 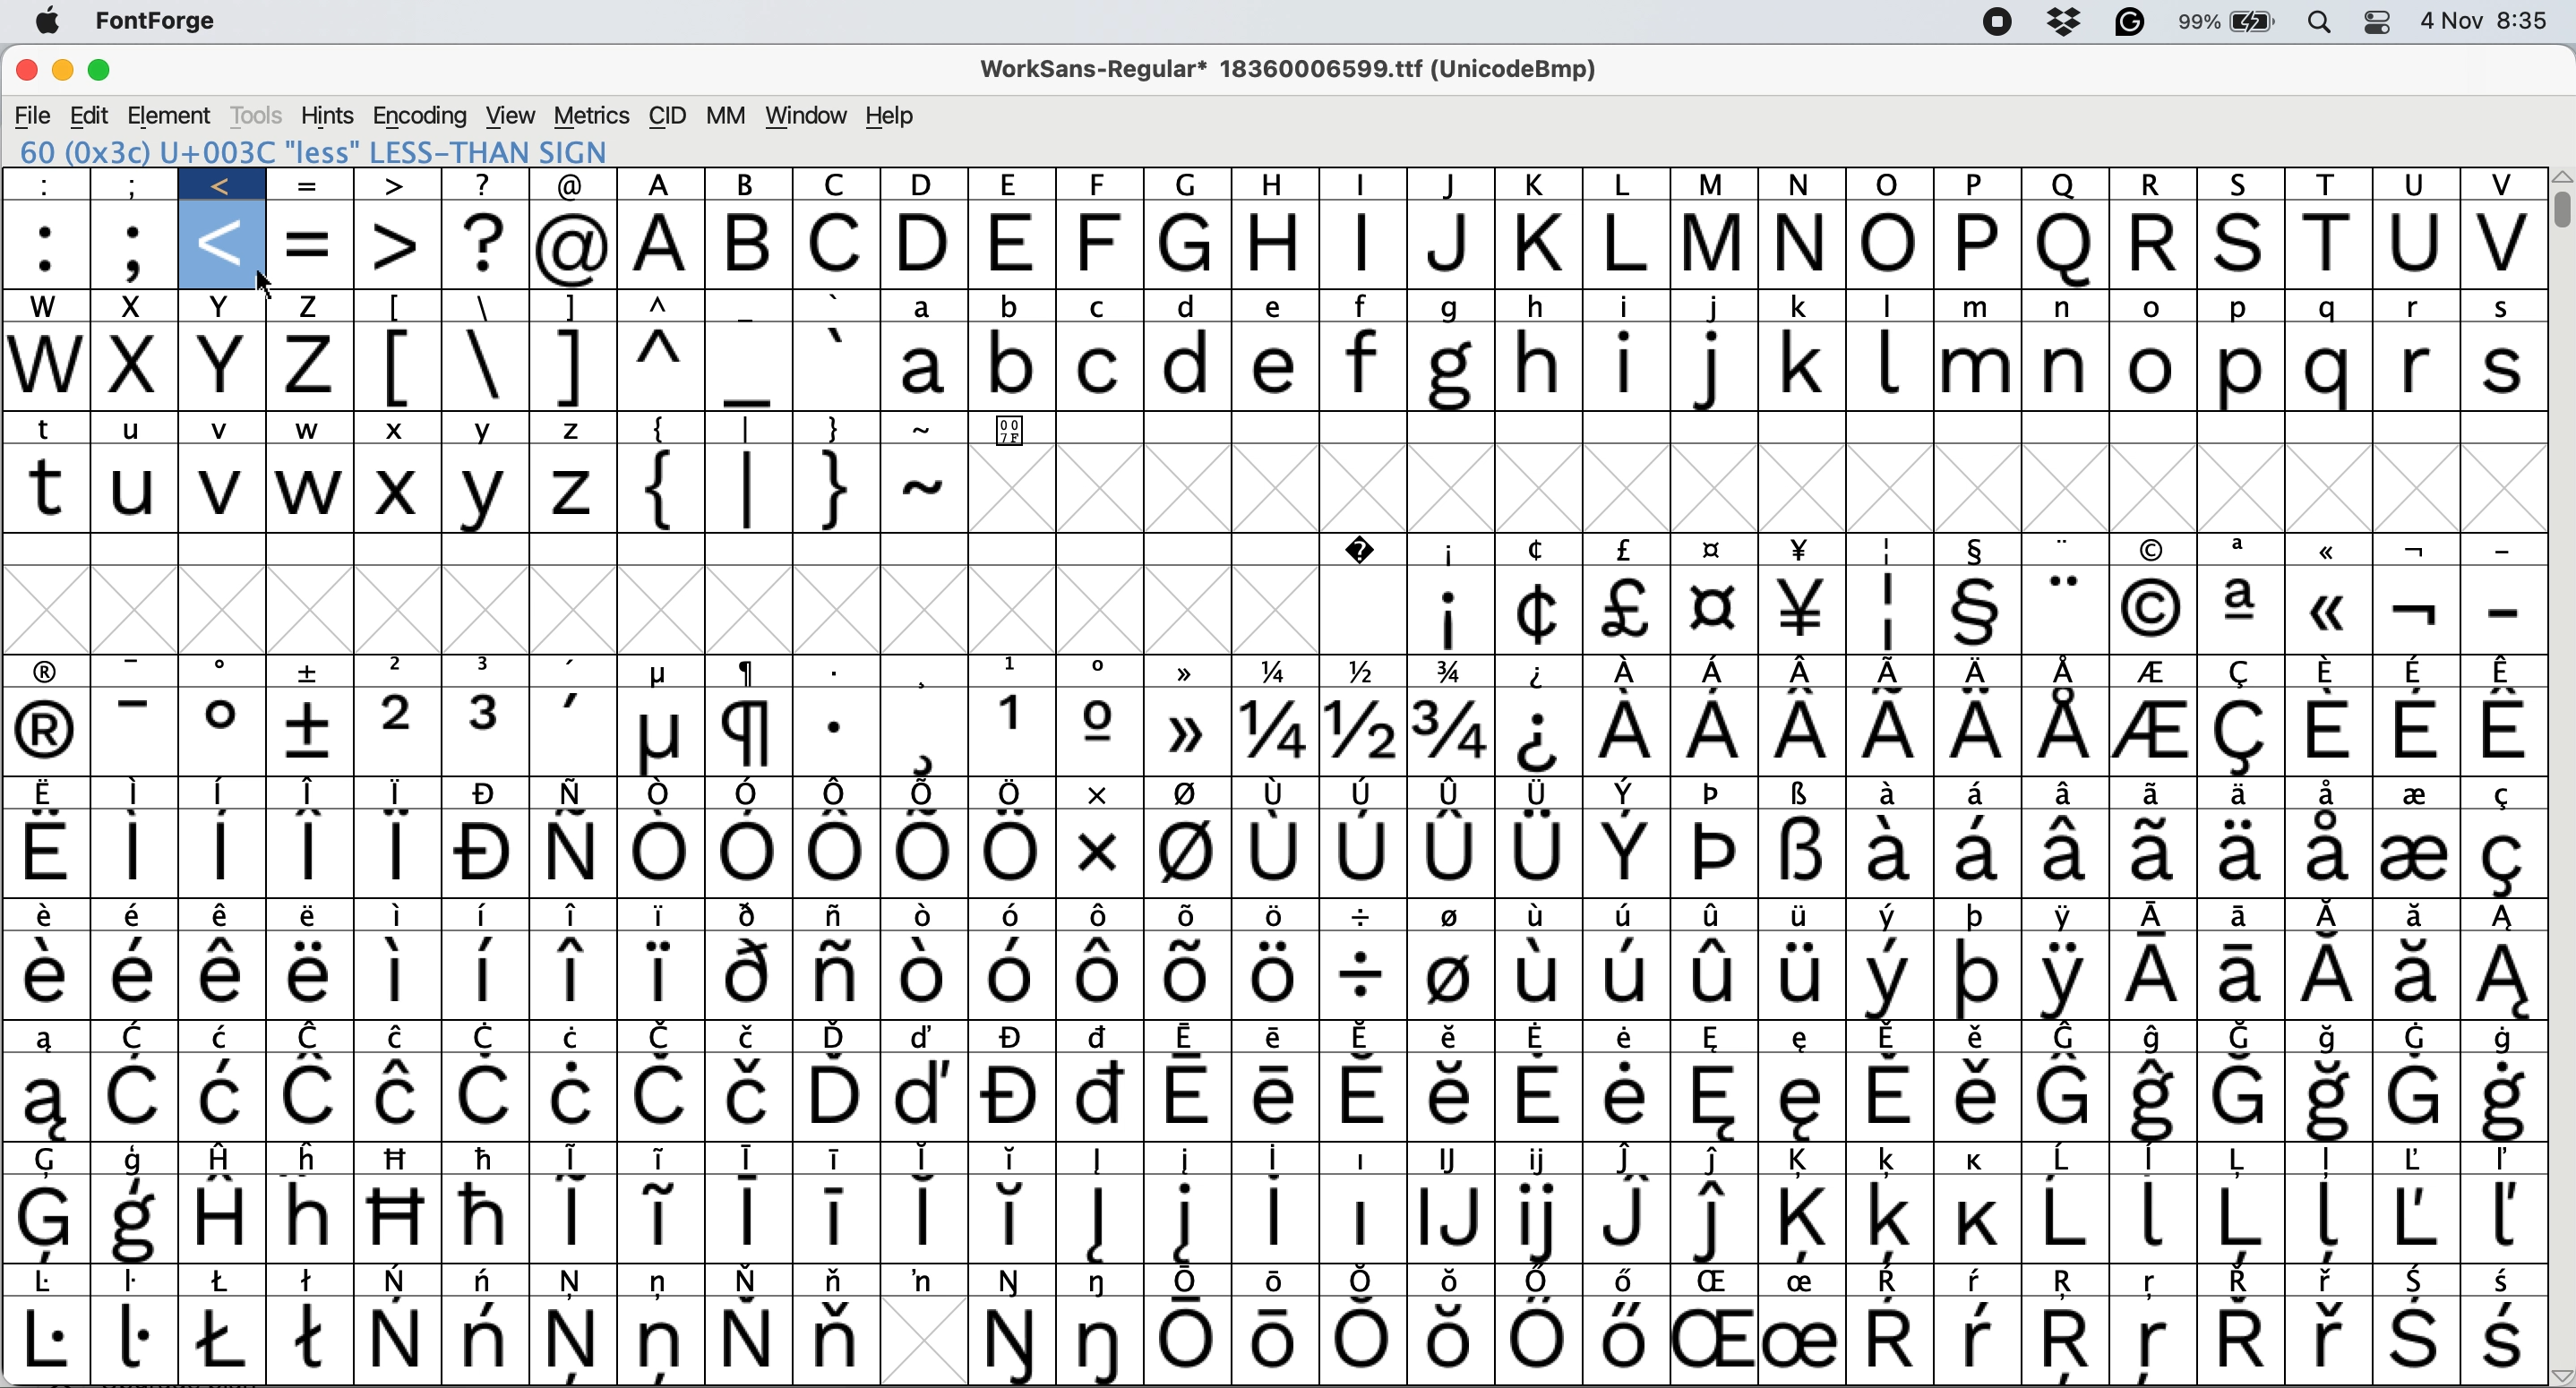 What do you see at coordinates (1194, 1341) in the screenshot?
I see `Symbol` at bounding box center [1194, 1341].